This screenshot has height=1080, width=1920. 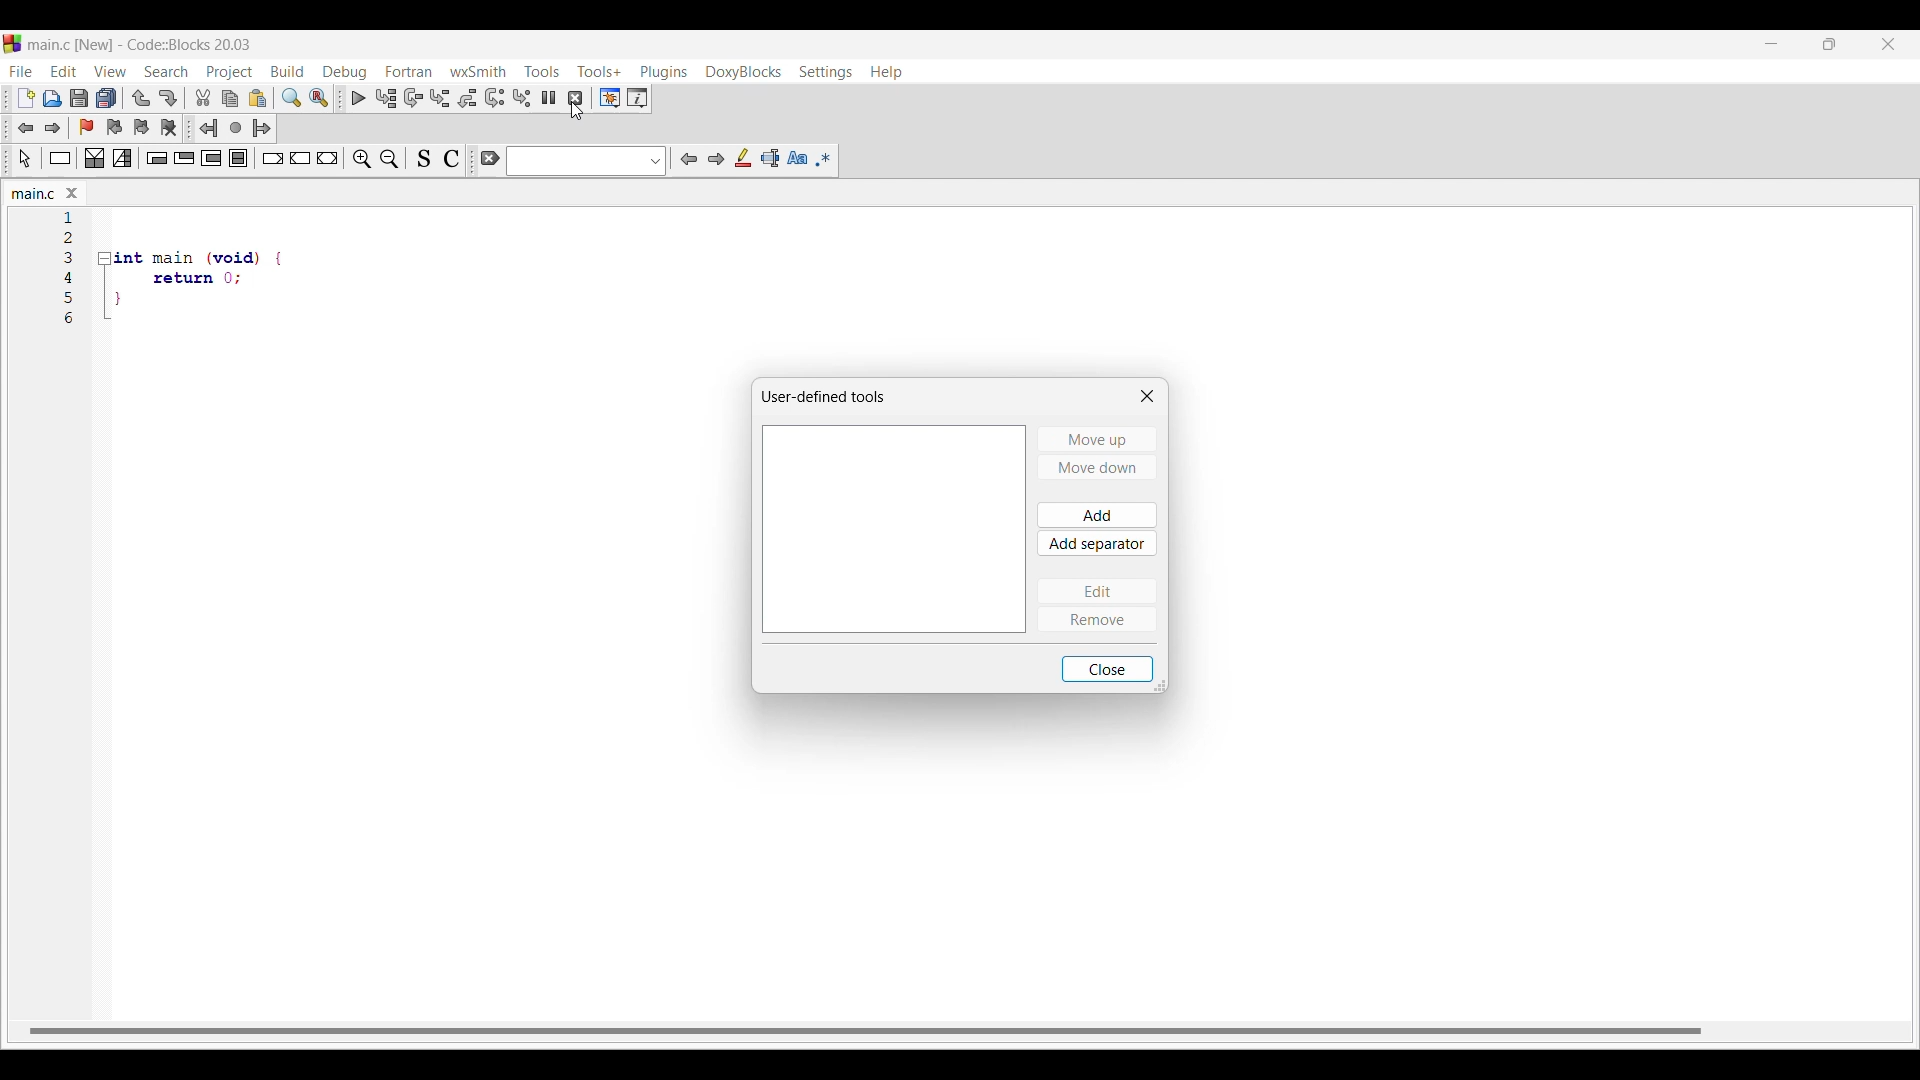 What do you see at coordinates (1888, 44) in the screenshot?
I see `Close interface` at bounding box center [1888, 44].